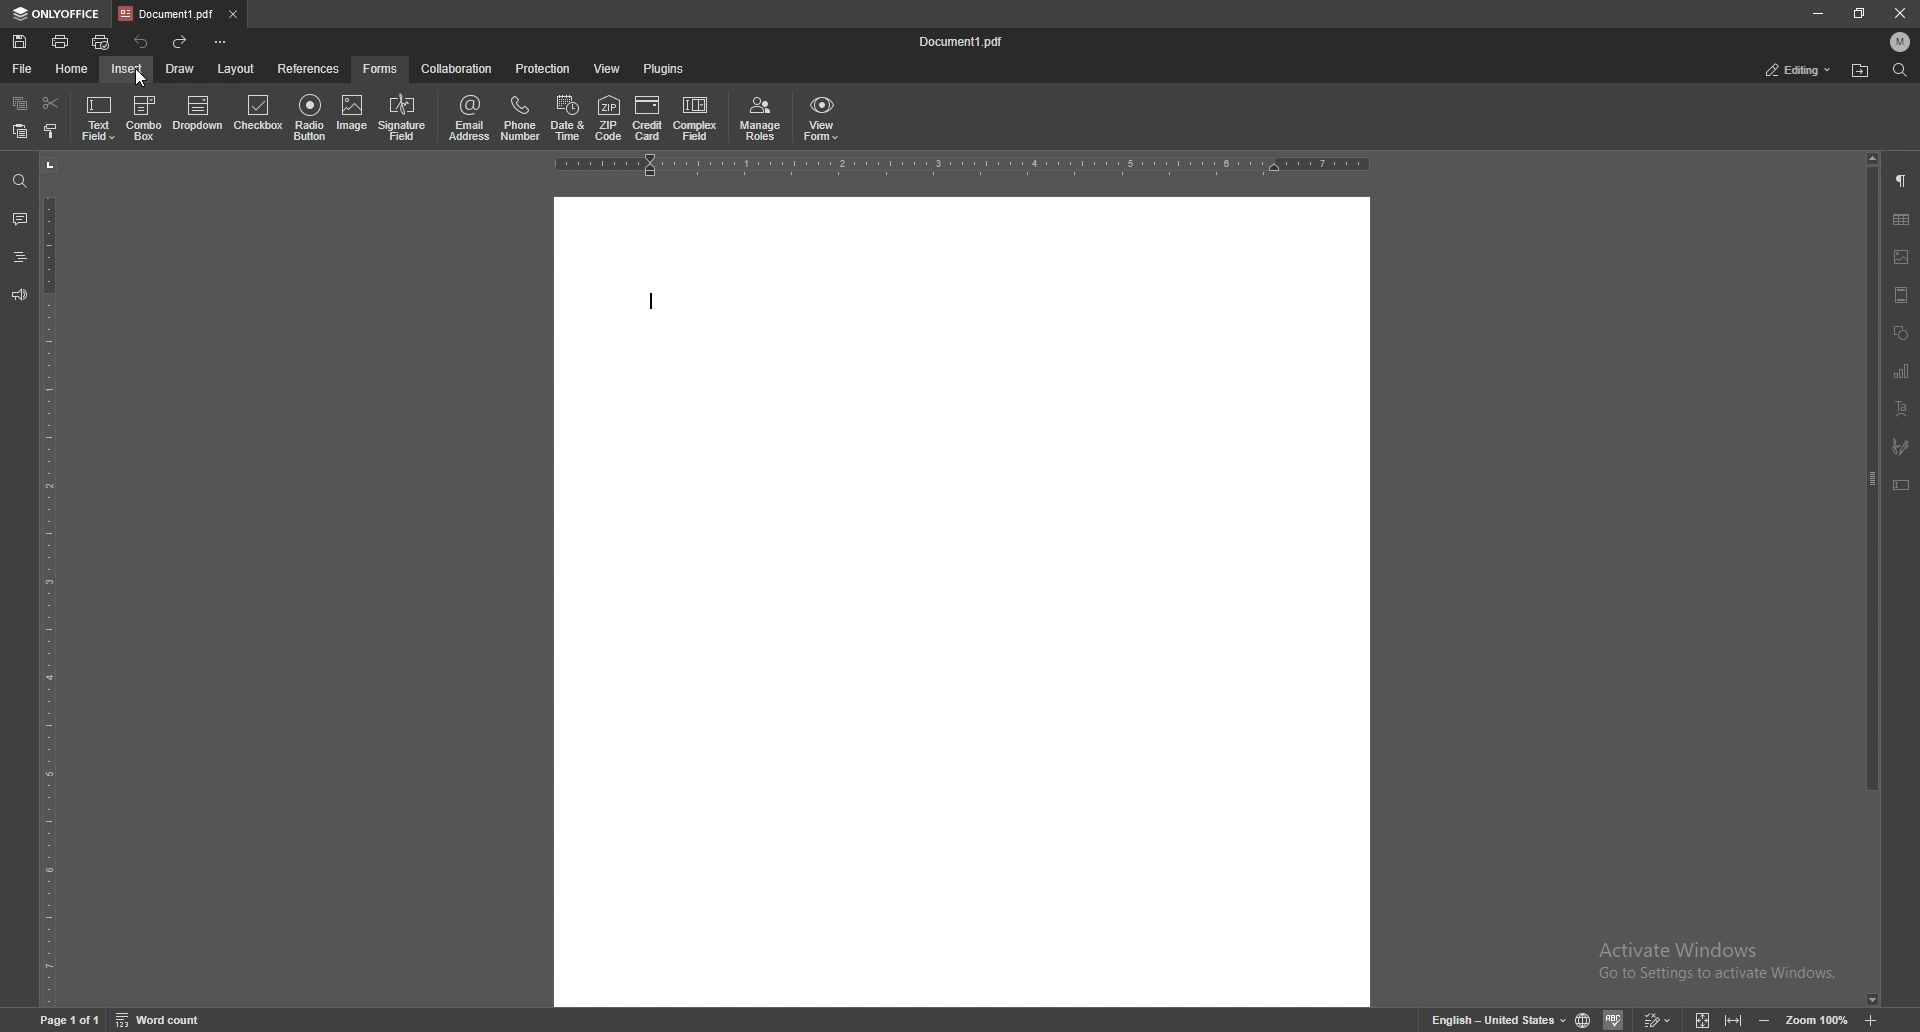 The image size is (1920, 1032). What do you see at coordinates (1902, 333) in the screenshot?
I see `shapes` at bounding box center [1902, 333].